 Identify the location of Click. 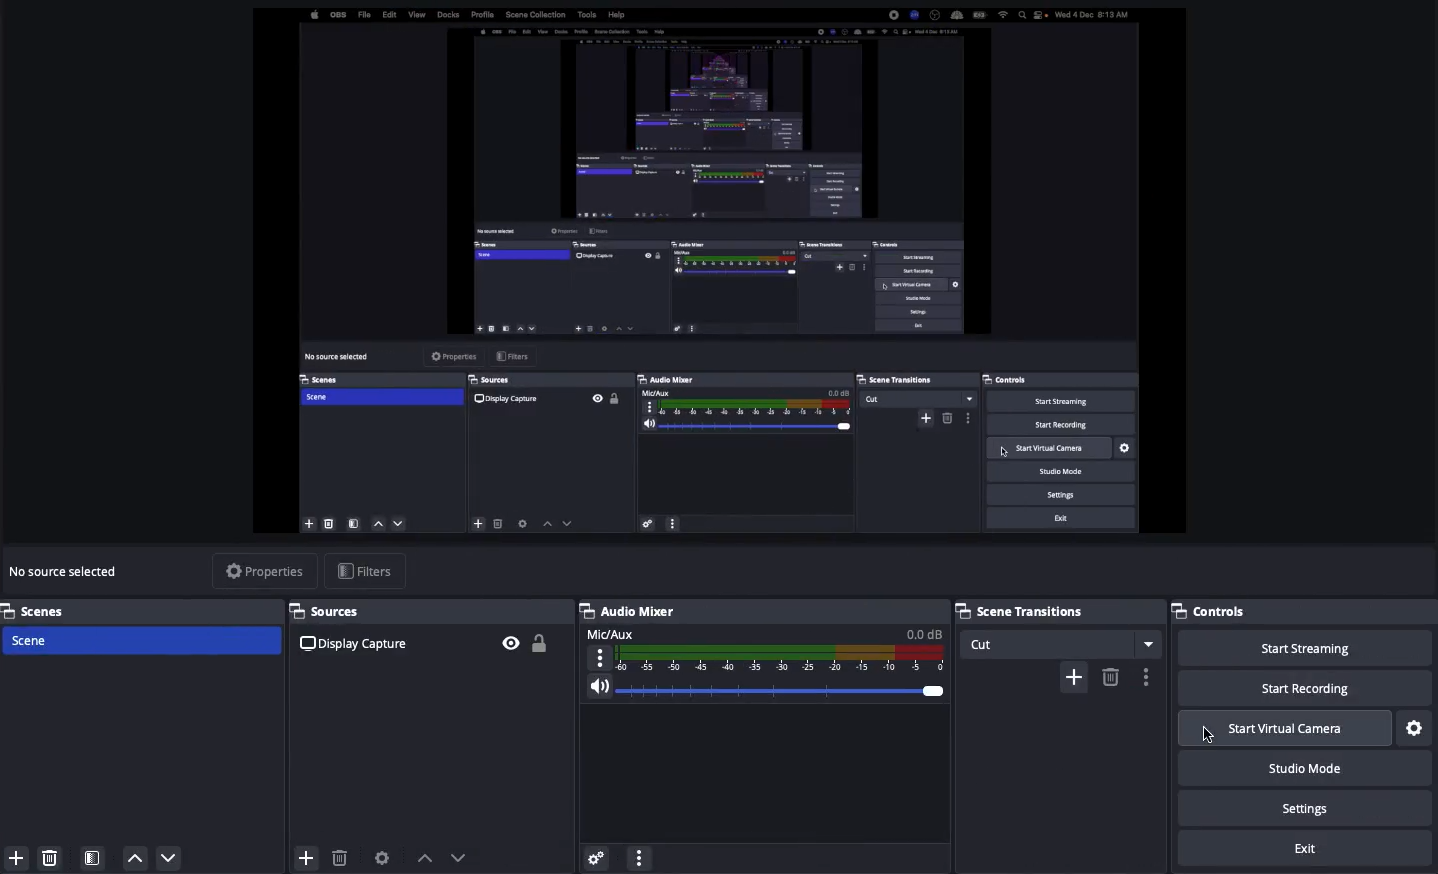
(1208, 732).